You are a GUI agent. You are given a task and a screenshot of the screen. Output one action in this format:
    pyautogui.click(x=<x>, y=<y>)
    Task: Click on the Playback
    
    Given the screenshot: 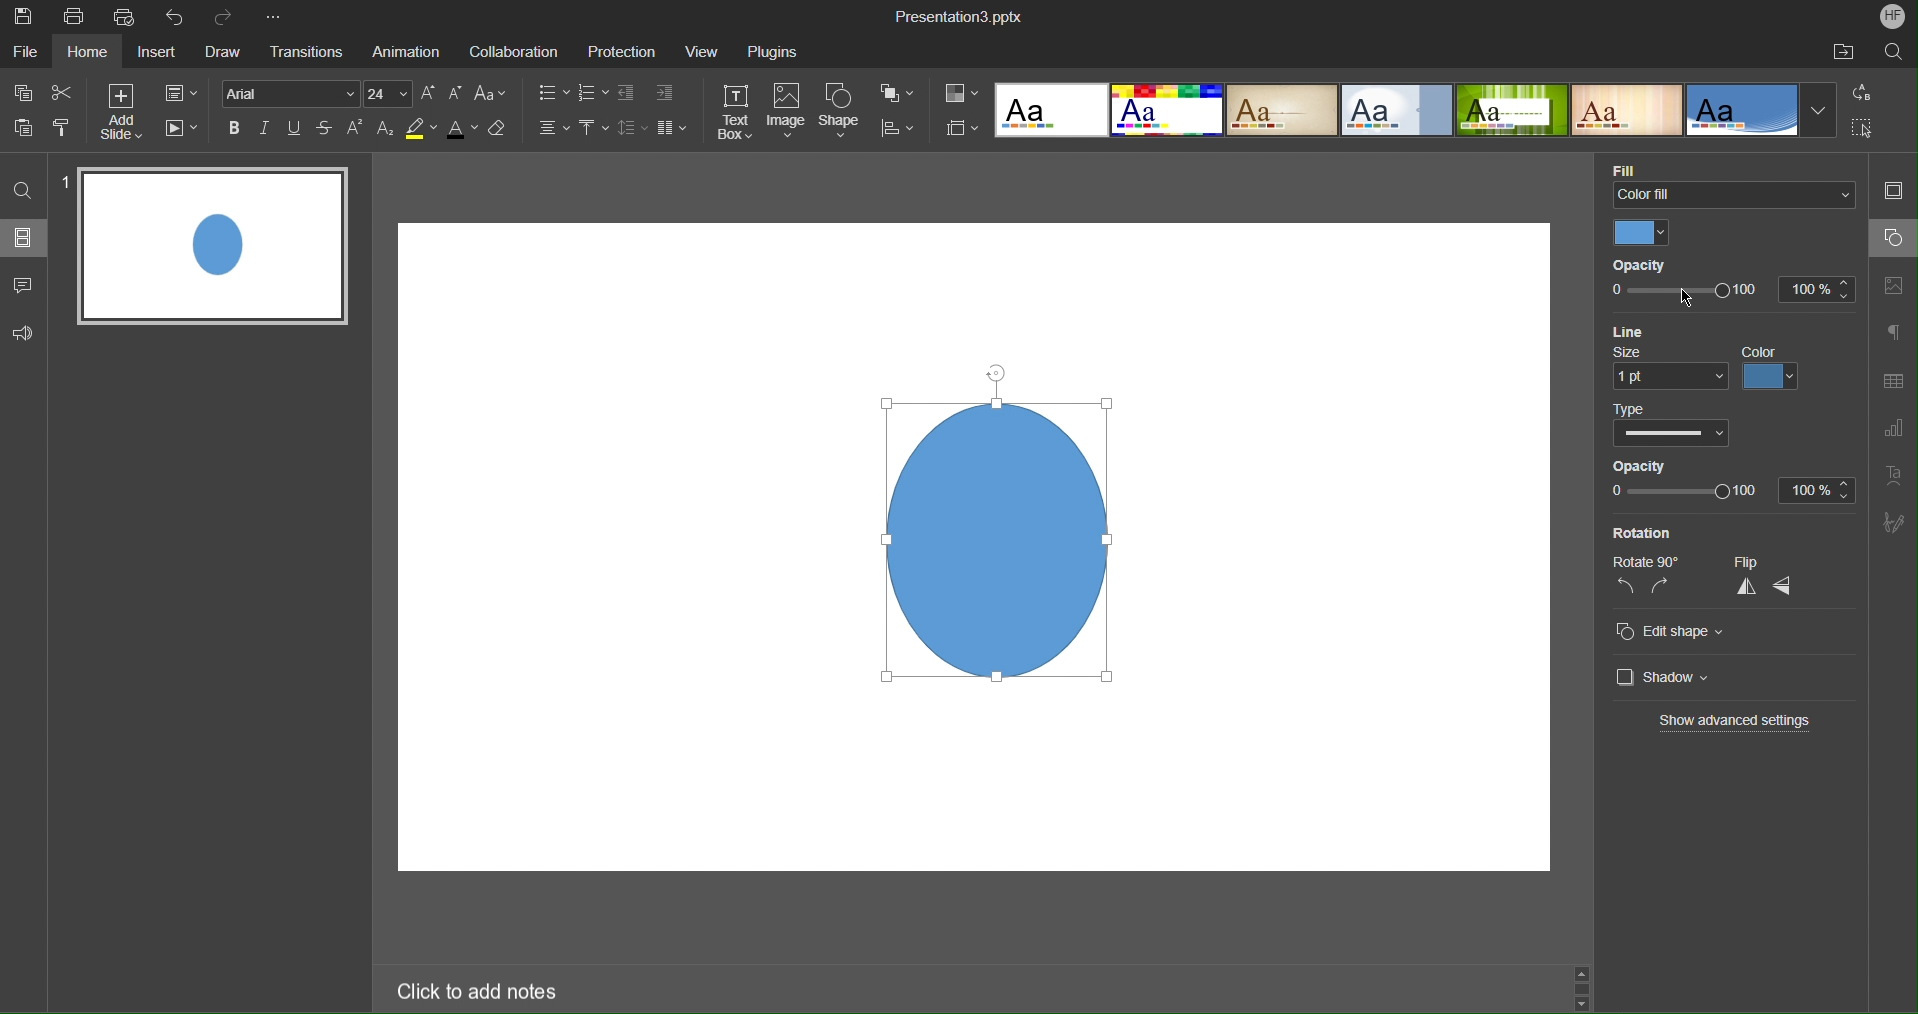 What is the action you would take?
    pyautogui.click(x=181, y=130)
    